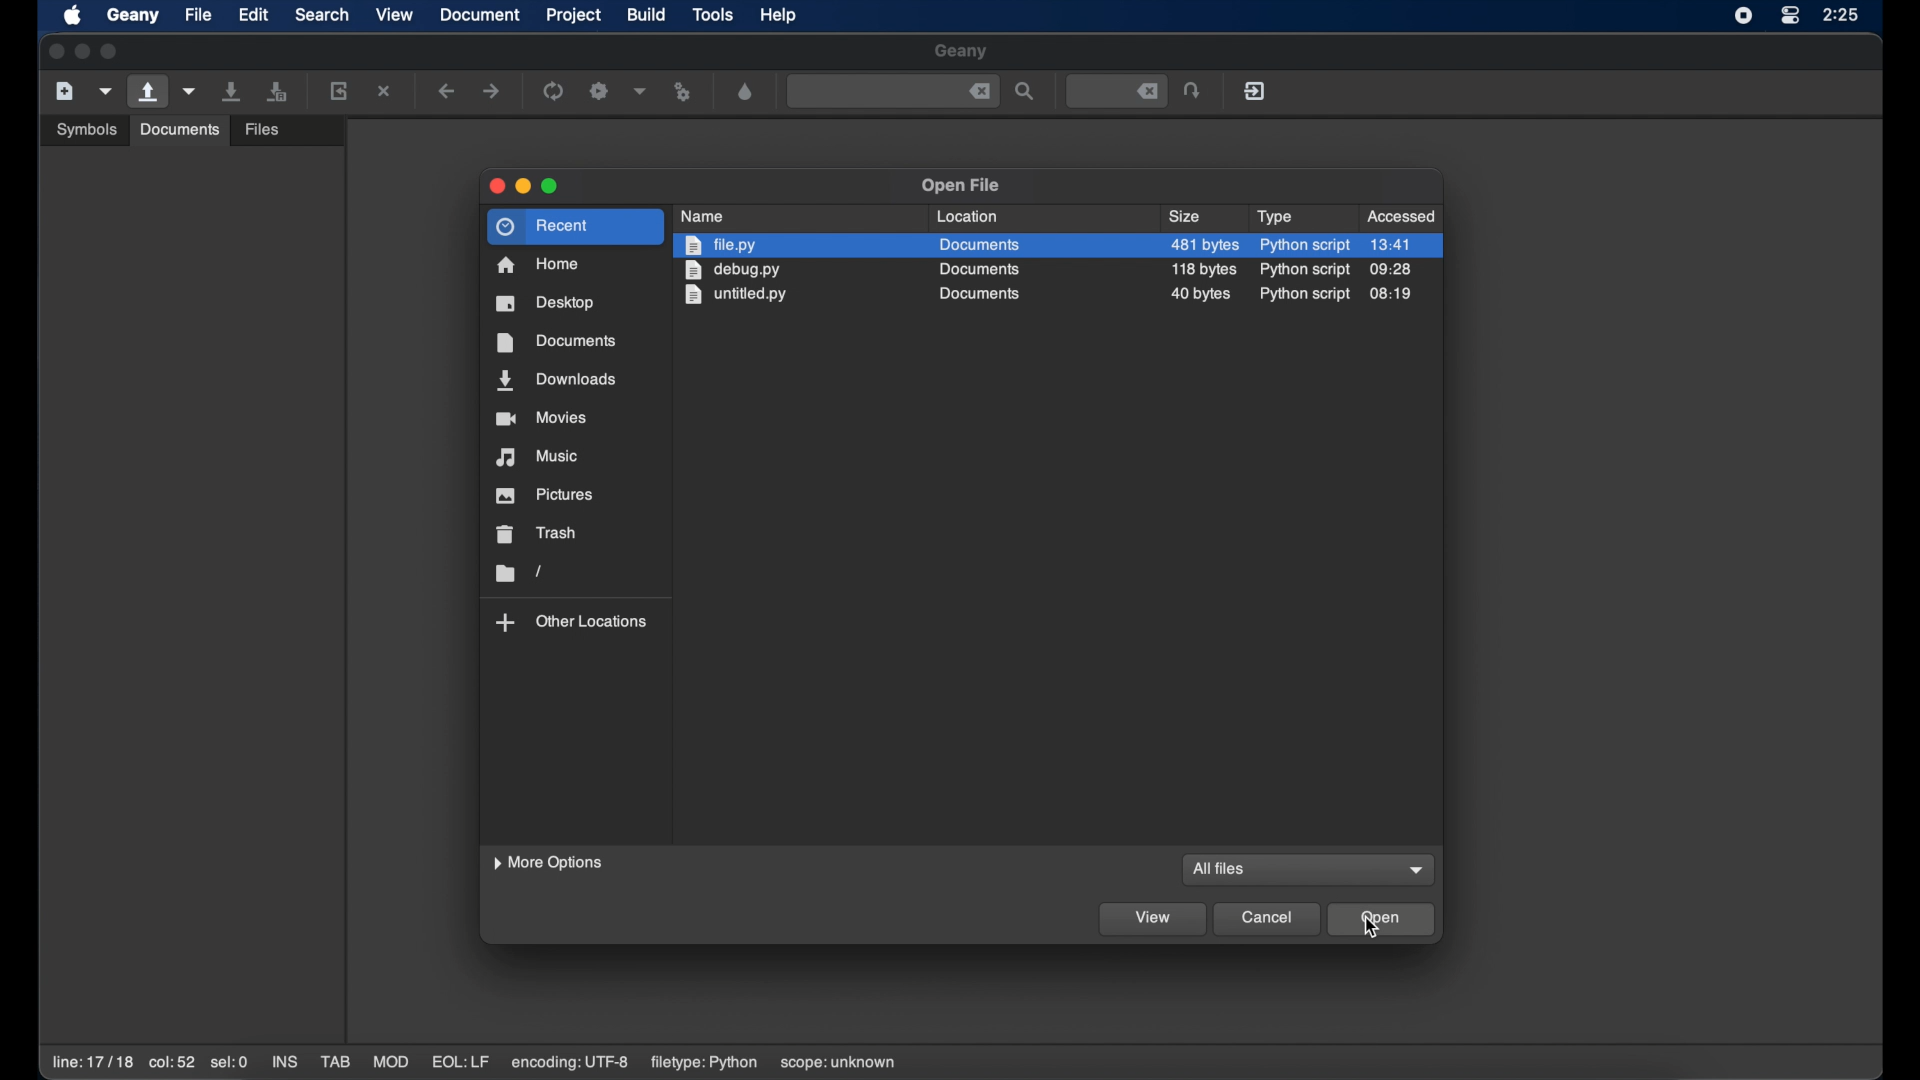 This screenshot has width=1920, height=1080. What do you see at coordinates (840, 1064) in the screenshot?
I see `scope: unknown` at bounding box center [840, 1064].